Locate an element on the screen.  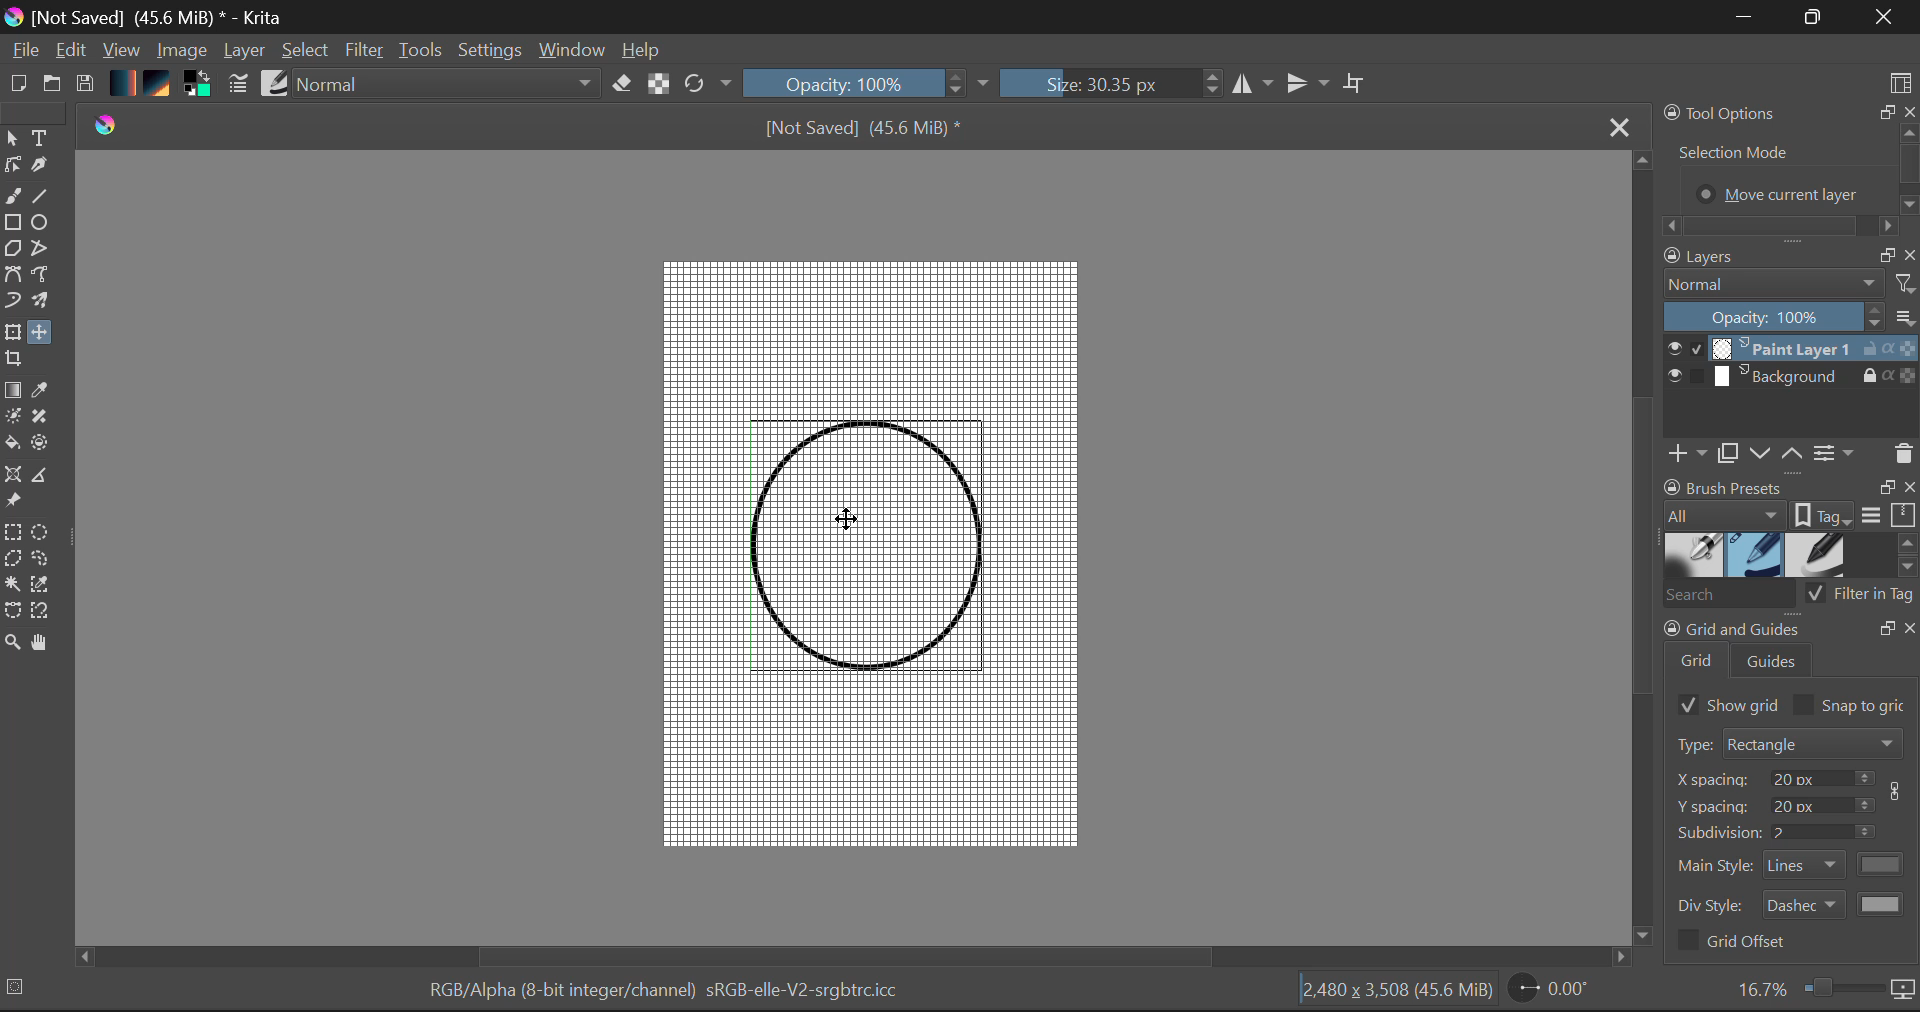
Layers Quickbuttons is located at coordinates (1788, 455).